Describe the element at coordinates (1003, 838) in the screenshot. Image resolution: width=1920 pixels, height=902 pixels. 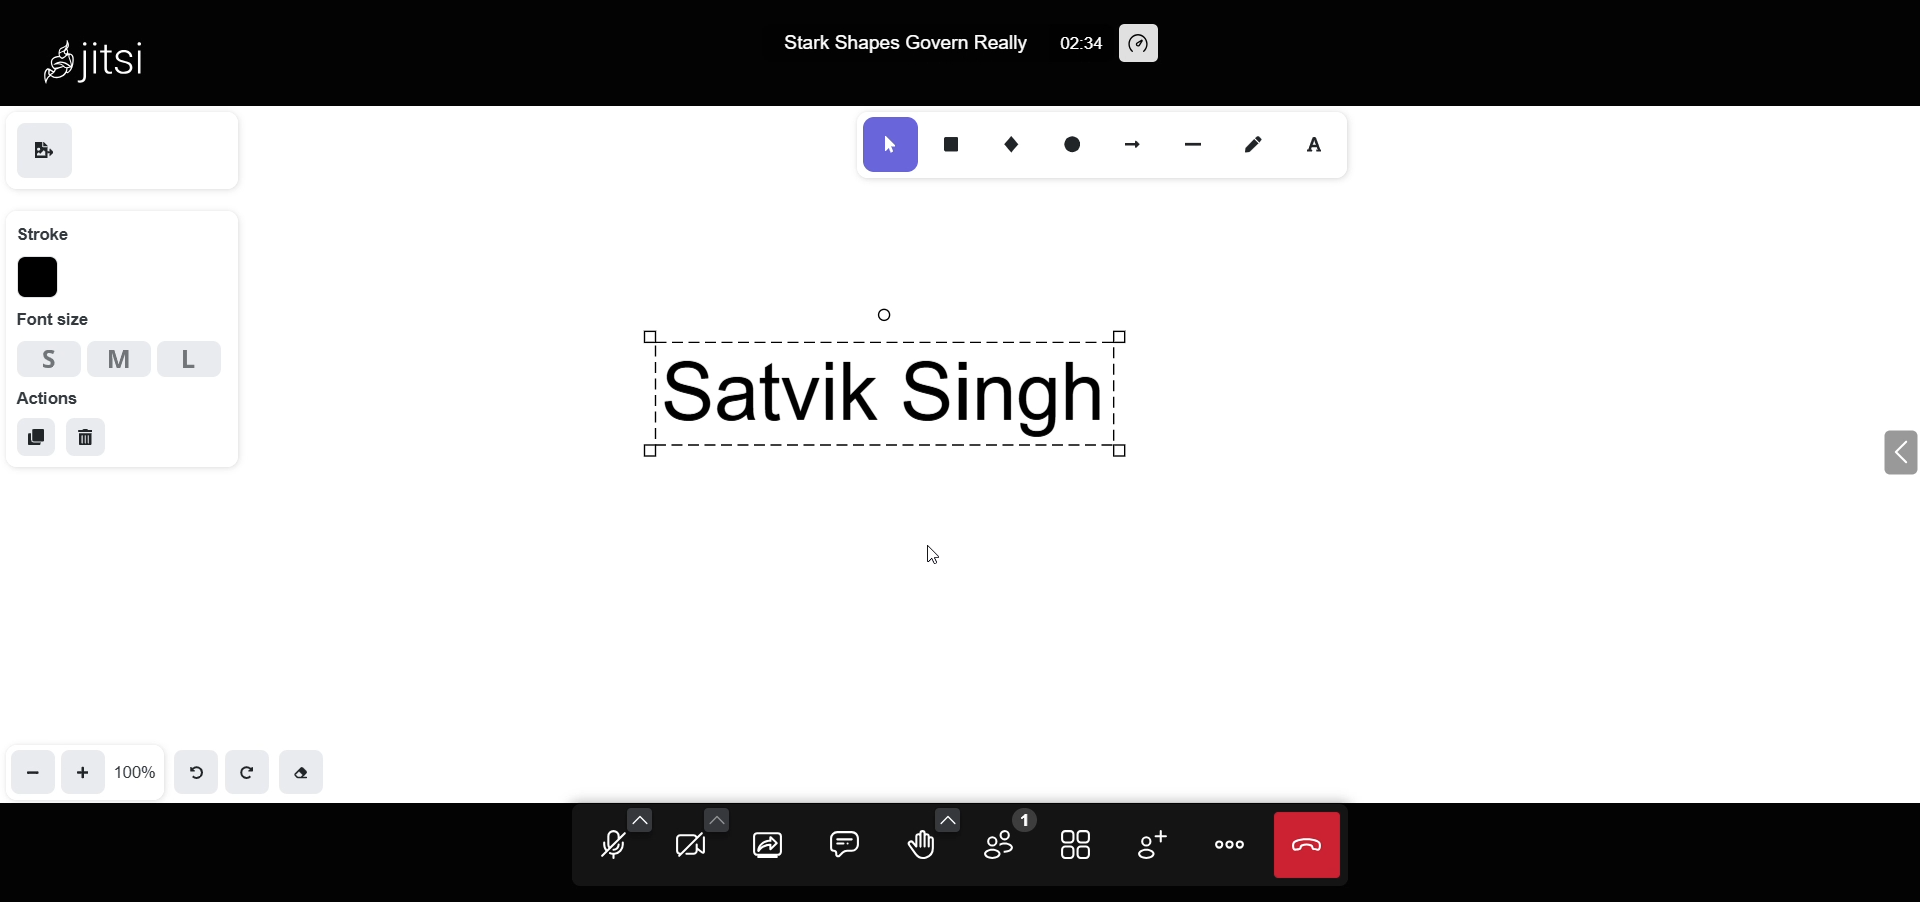
I see `participant` at that location.